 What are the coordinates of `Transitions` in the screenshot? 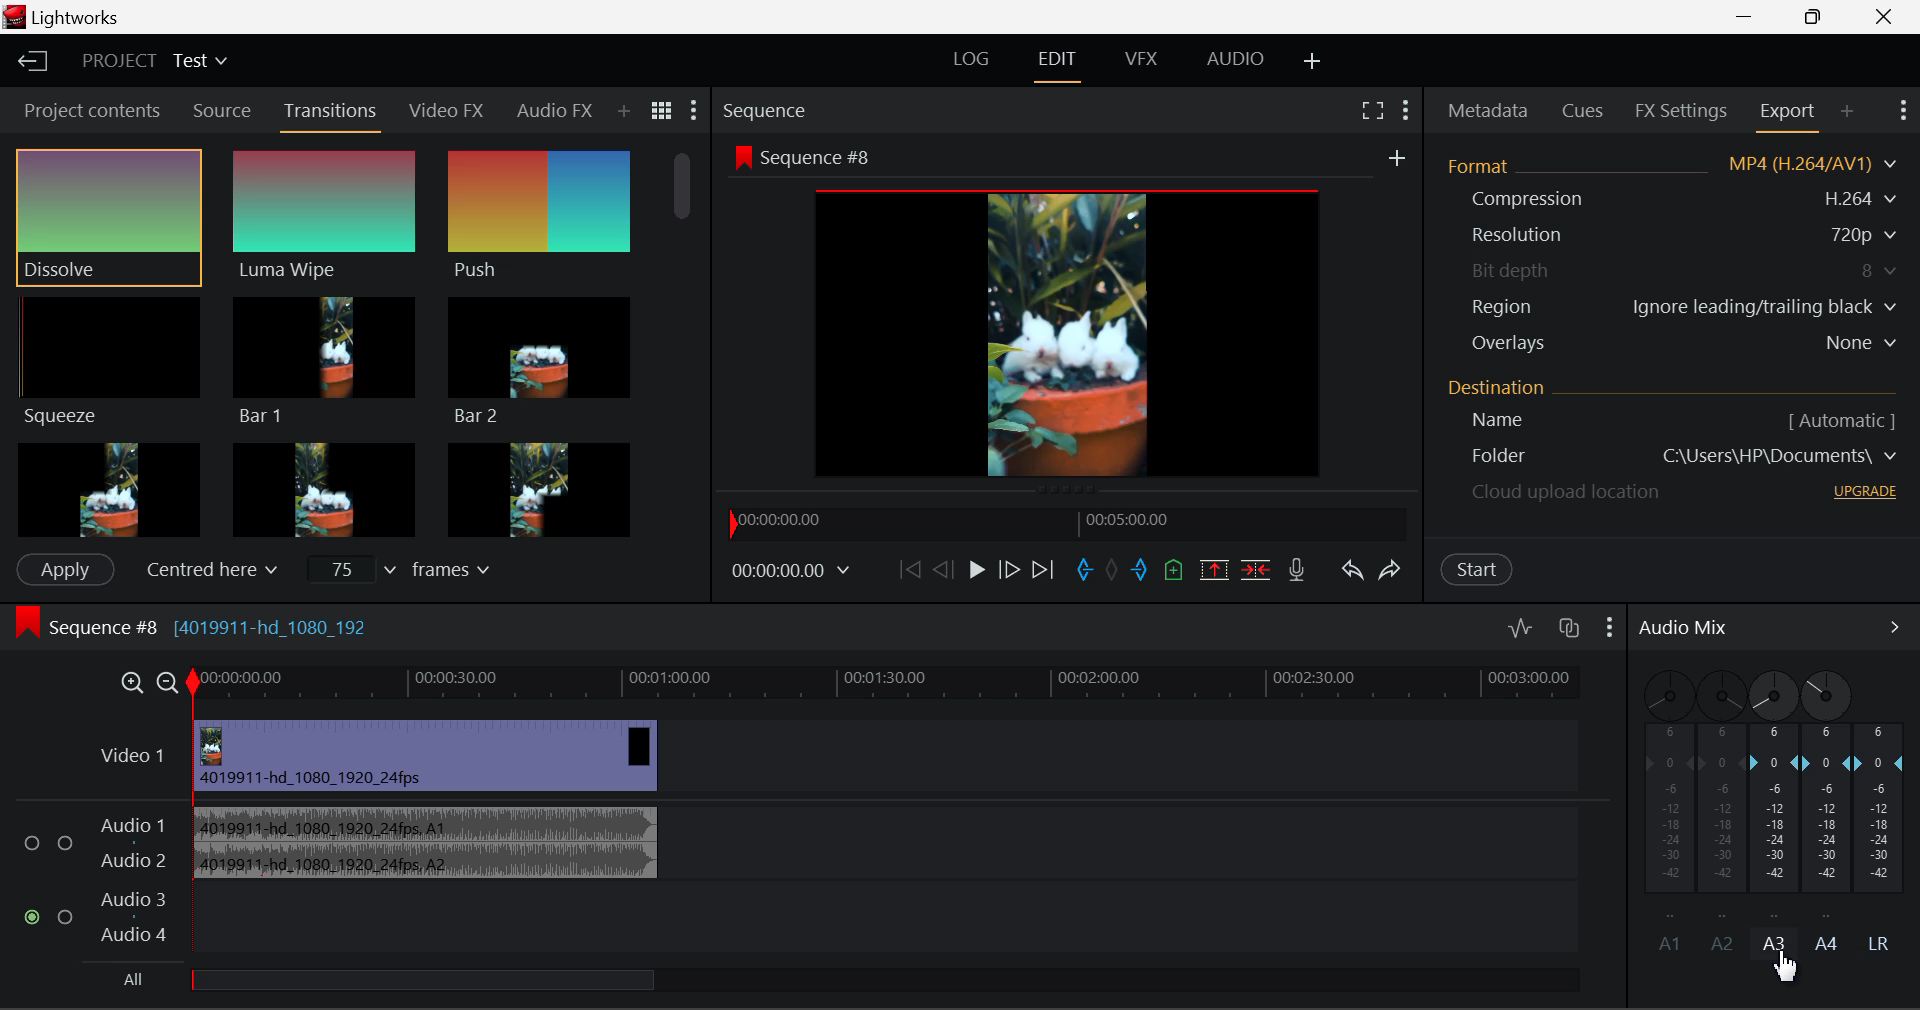 It's located at (328, 115).